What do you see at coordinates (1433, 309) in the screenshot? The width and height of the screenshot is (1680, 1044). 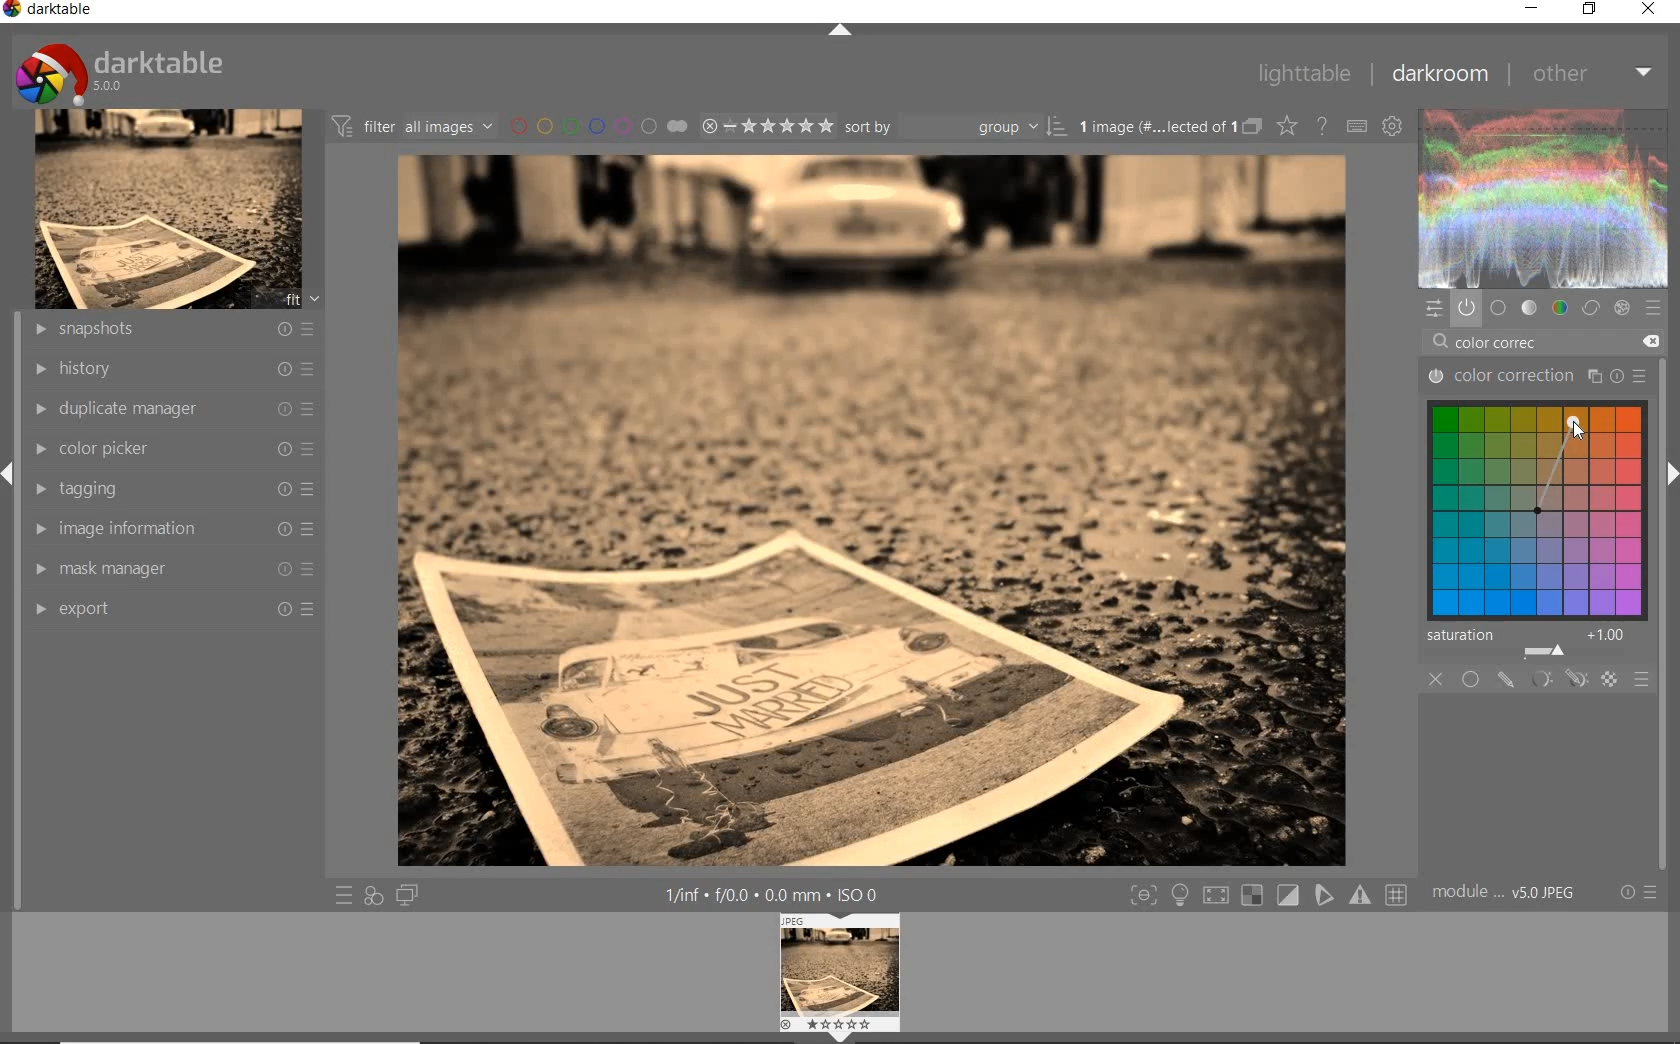 I see `quick access panel` at bounding box center [1433, 309].